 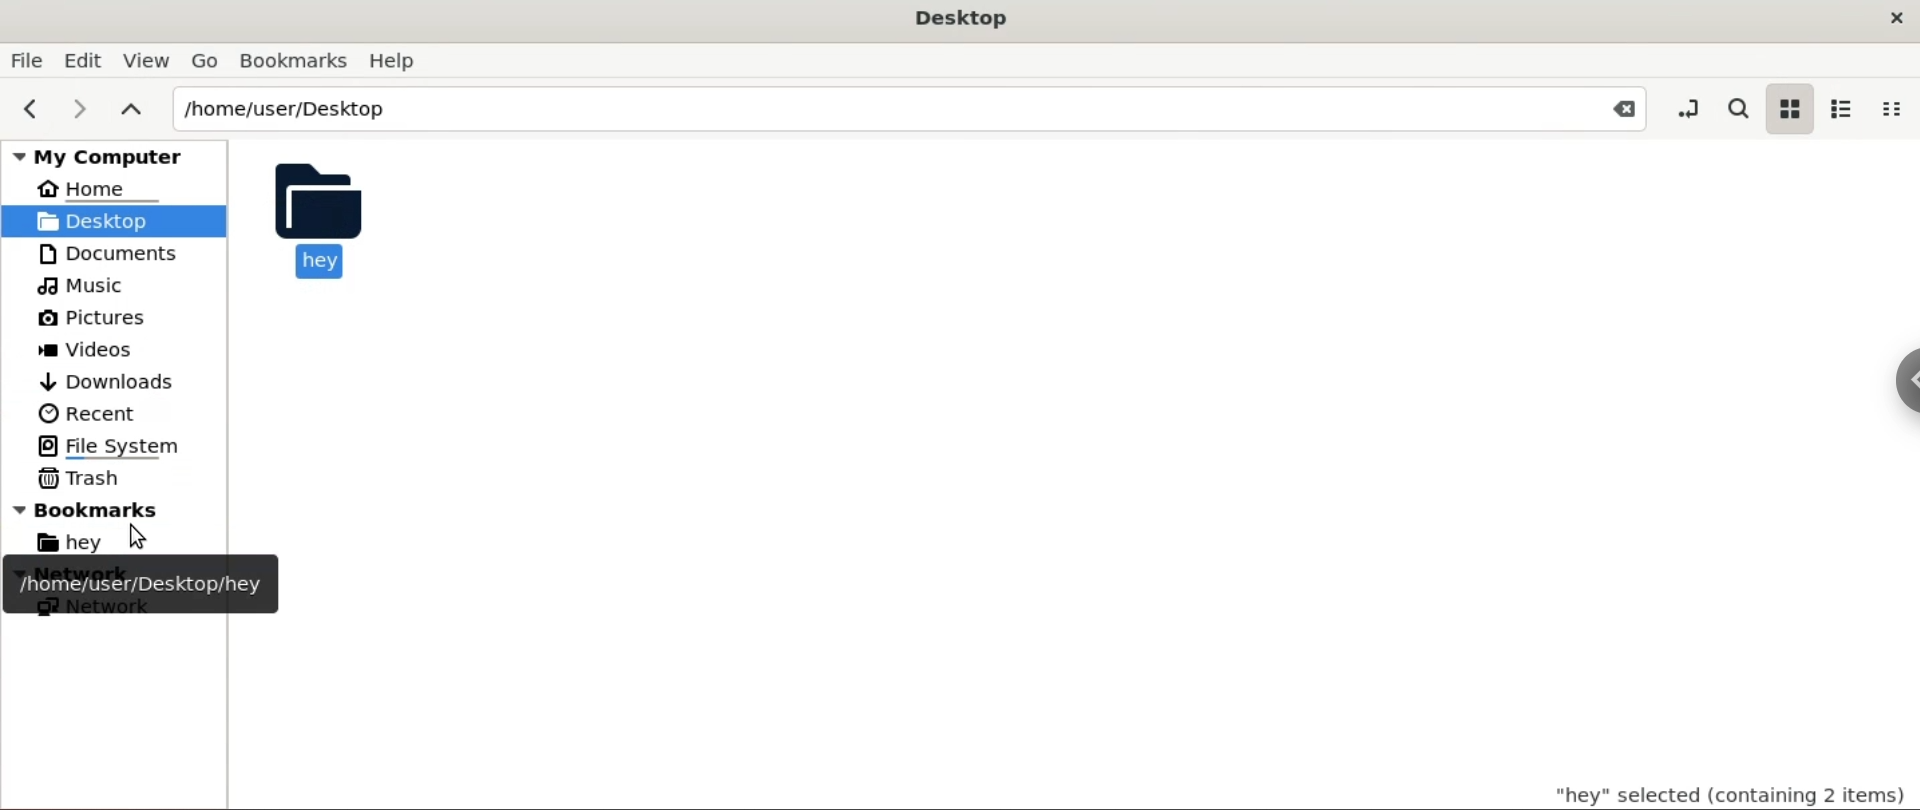 What do you see at coordinates (1616, 110) in the screenshot?
I see `Close` at bounding box center [1616, 110].